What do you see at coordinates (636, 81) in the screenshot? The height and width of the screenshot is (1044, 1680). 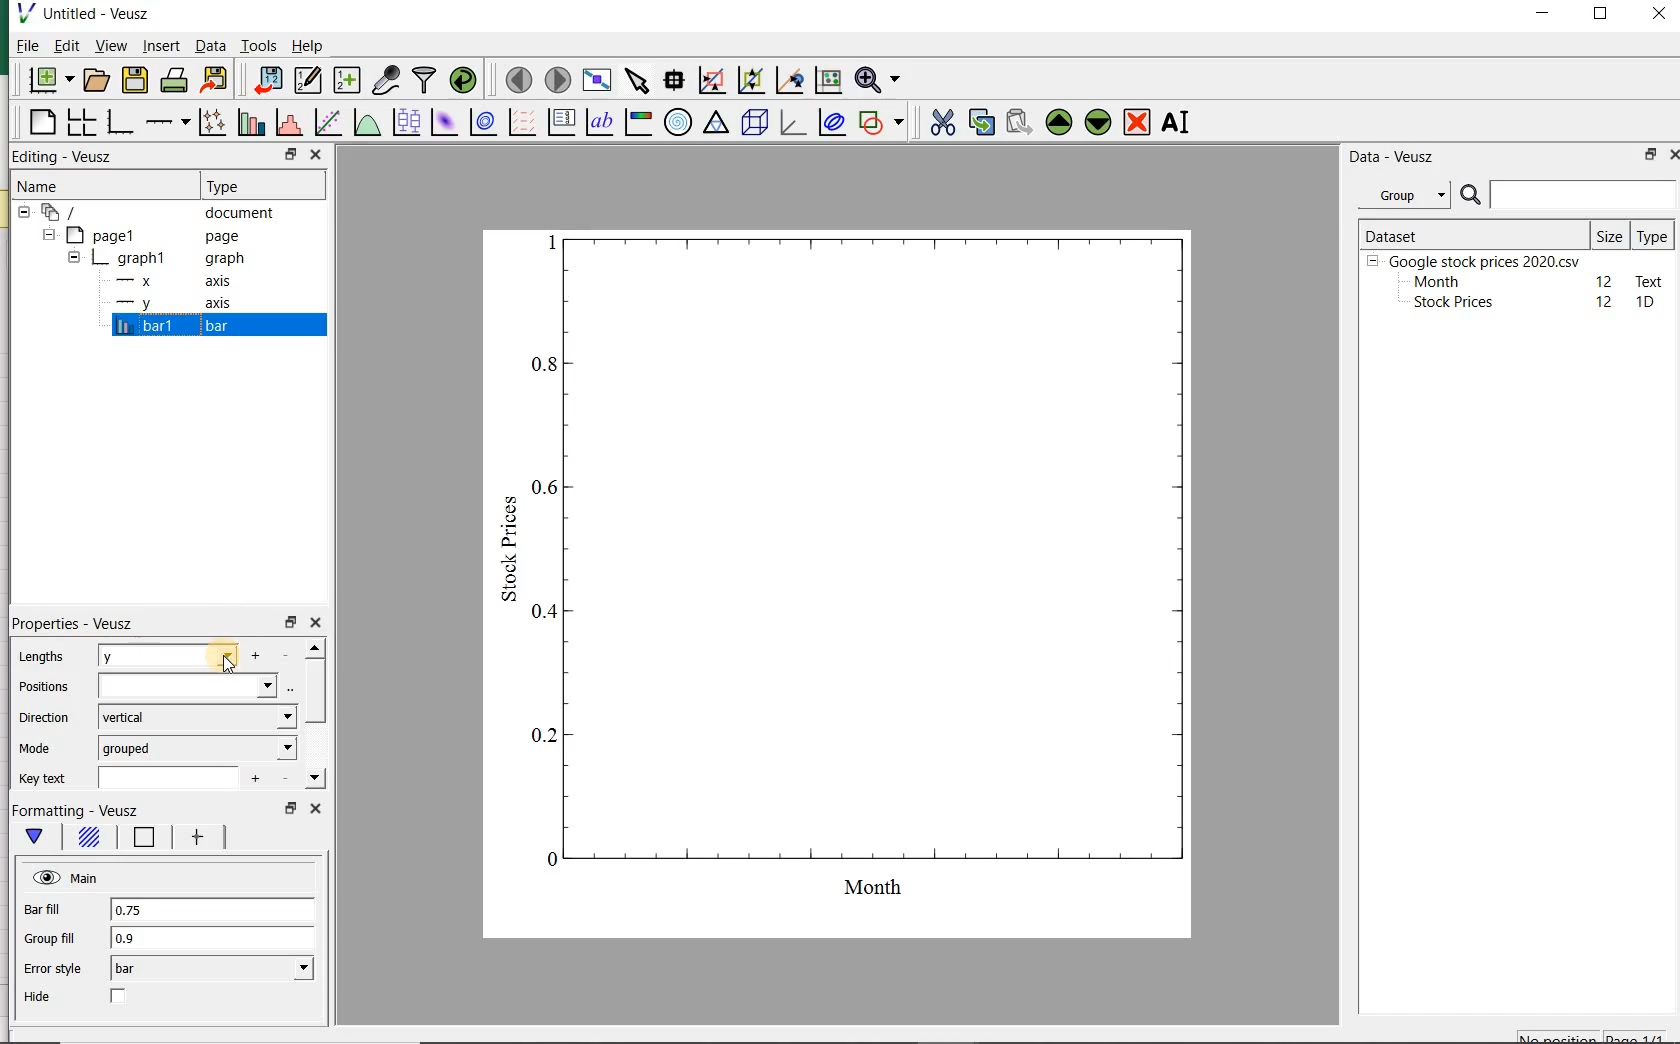 I see `select items from the graph or scroll` at bounding box center [636, 81].